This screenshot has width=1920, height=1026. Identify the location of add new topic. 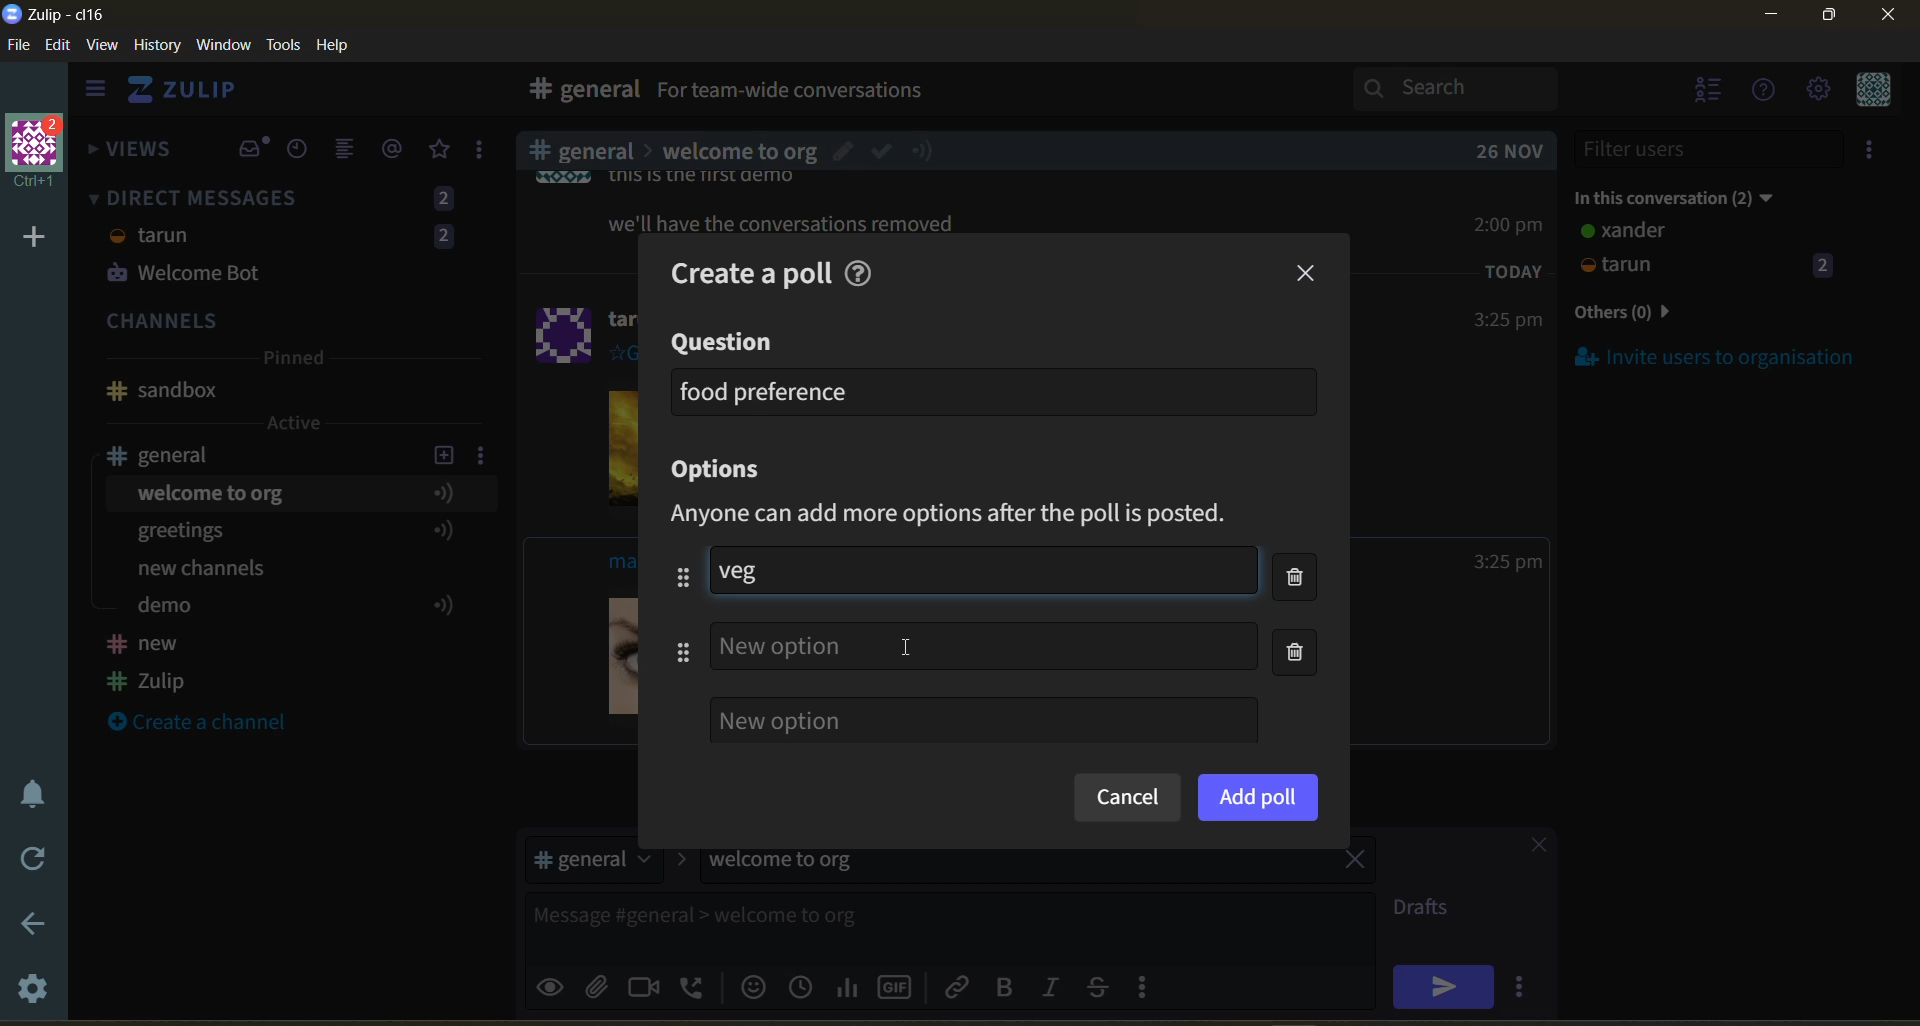
(442, 452).